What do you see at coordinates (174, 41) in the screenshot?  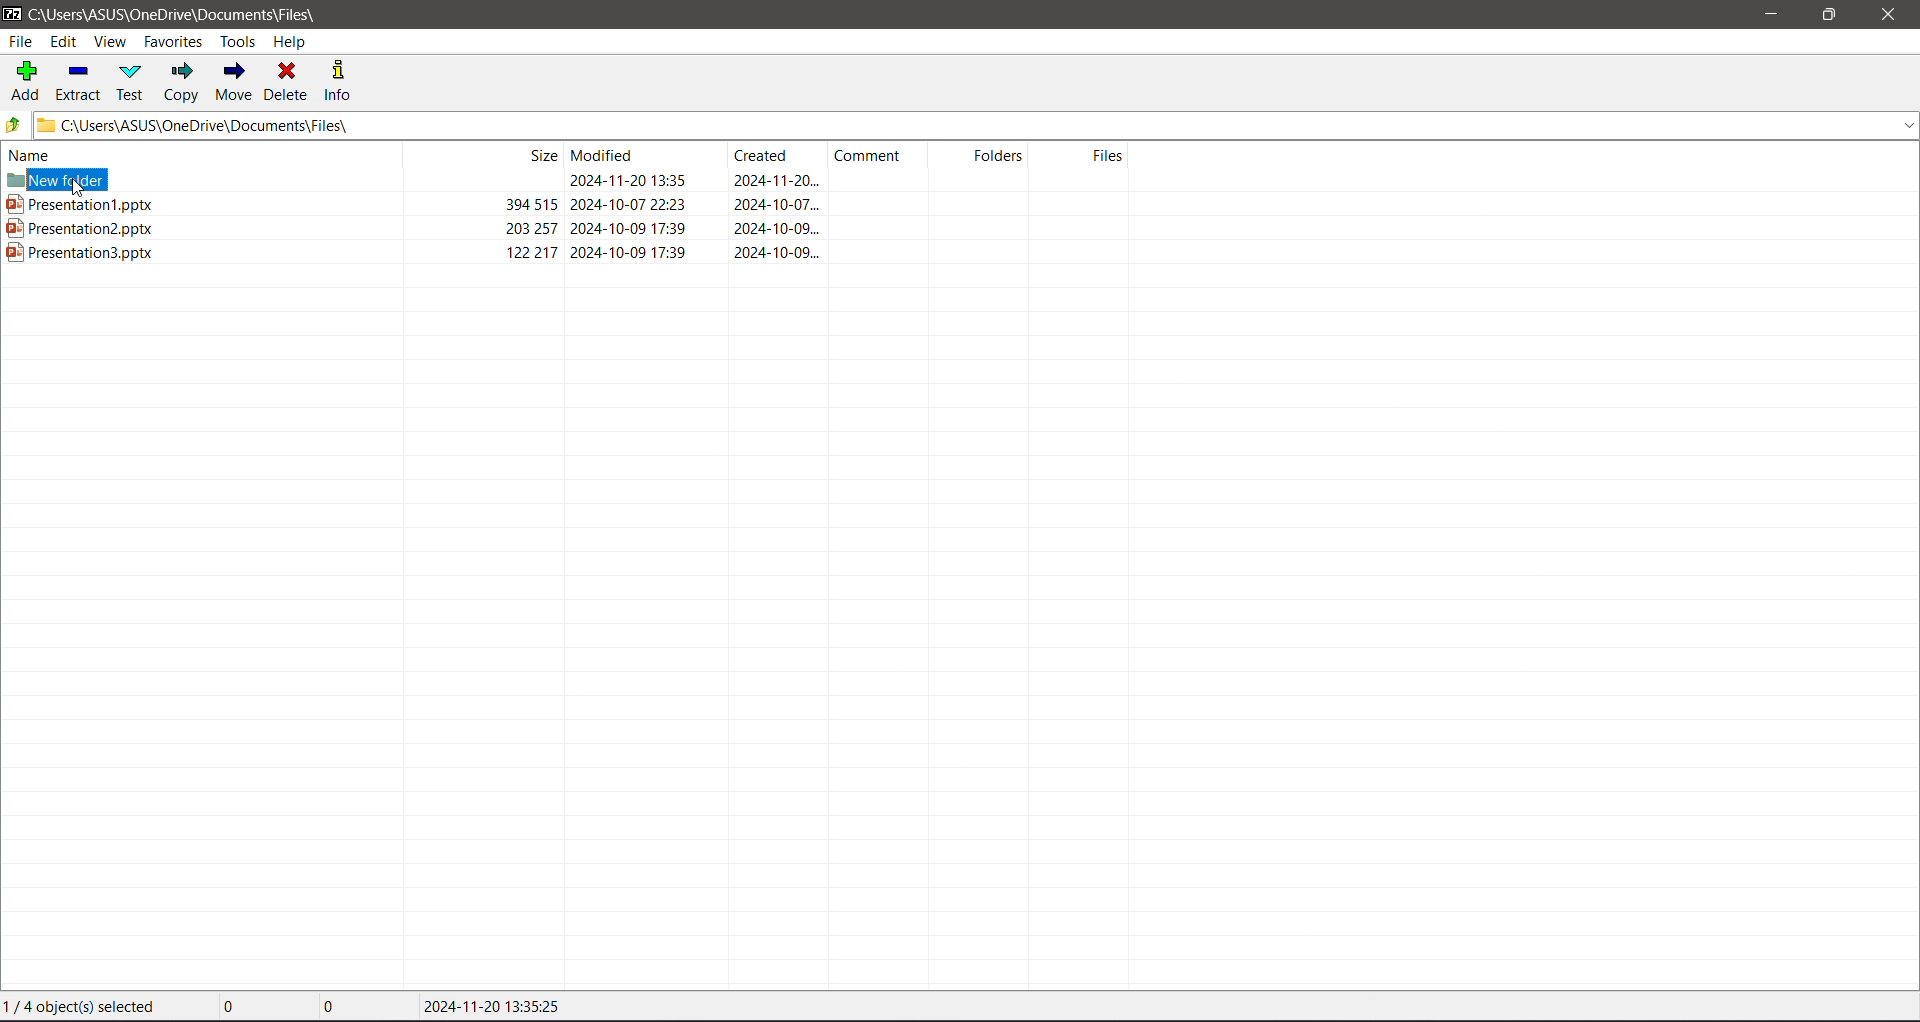 I see `Favorites` at bounding box center [174, 41].